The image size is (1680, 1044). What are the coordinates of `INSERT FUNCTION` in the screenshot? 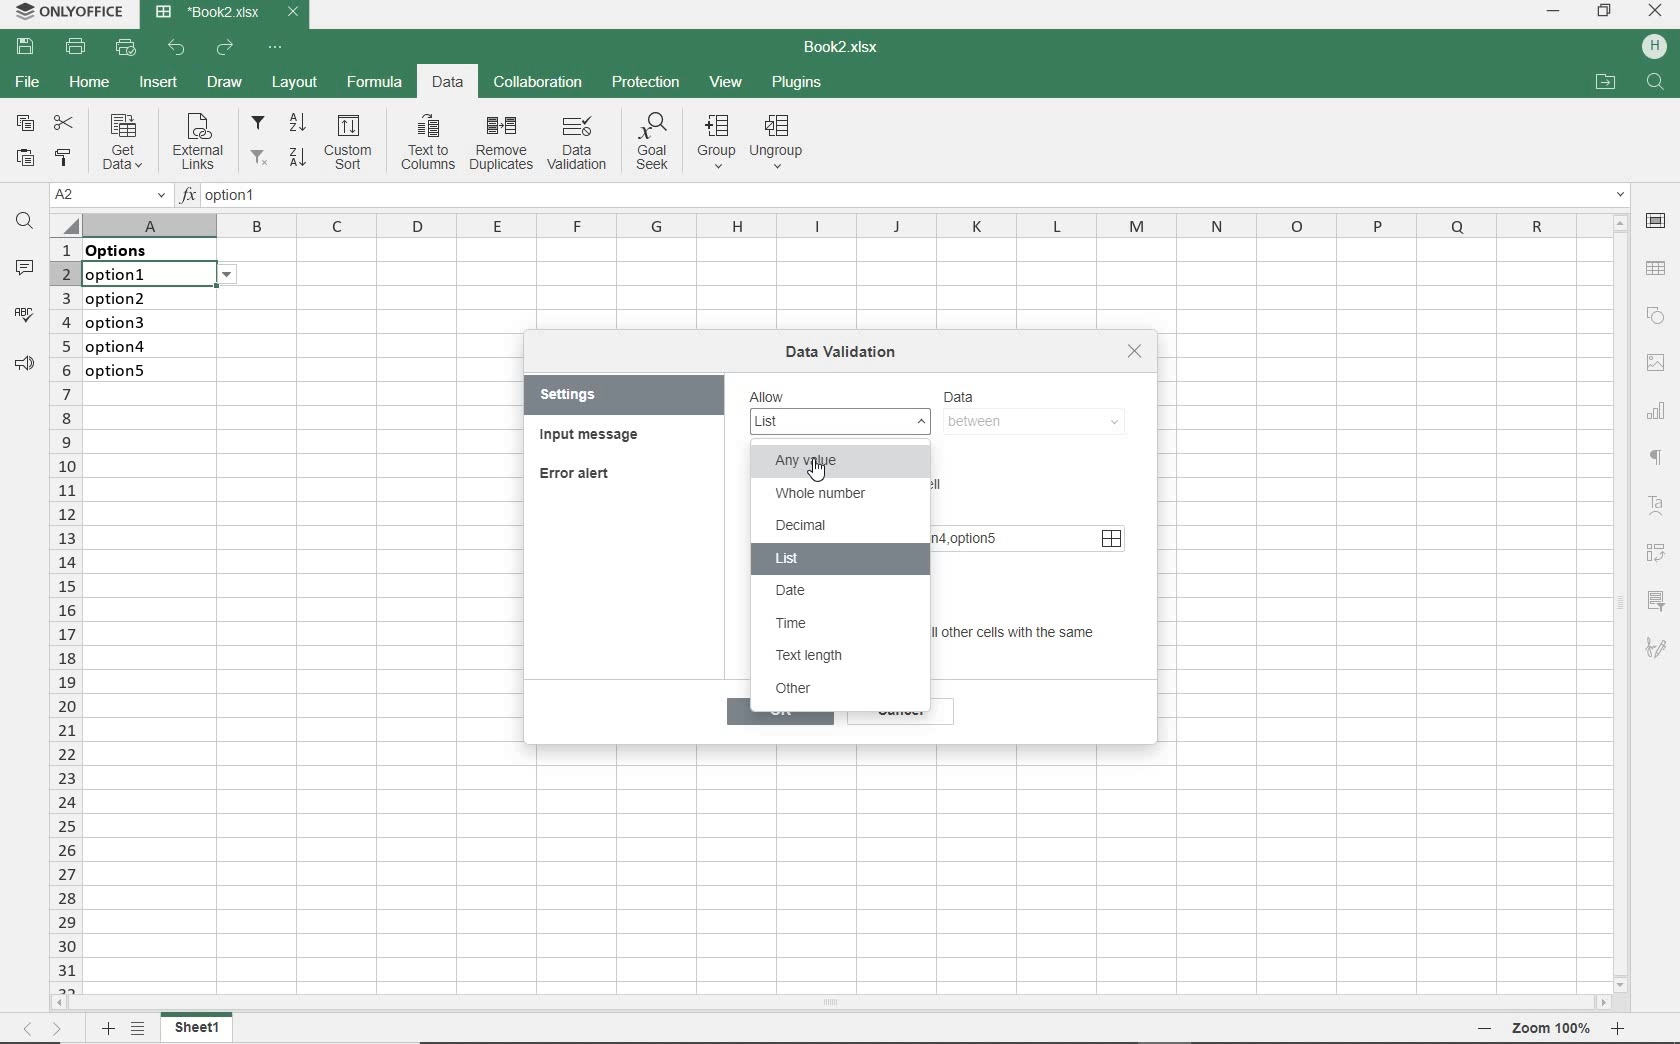 It's located at (904, 198).